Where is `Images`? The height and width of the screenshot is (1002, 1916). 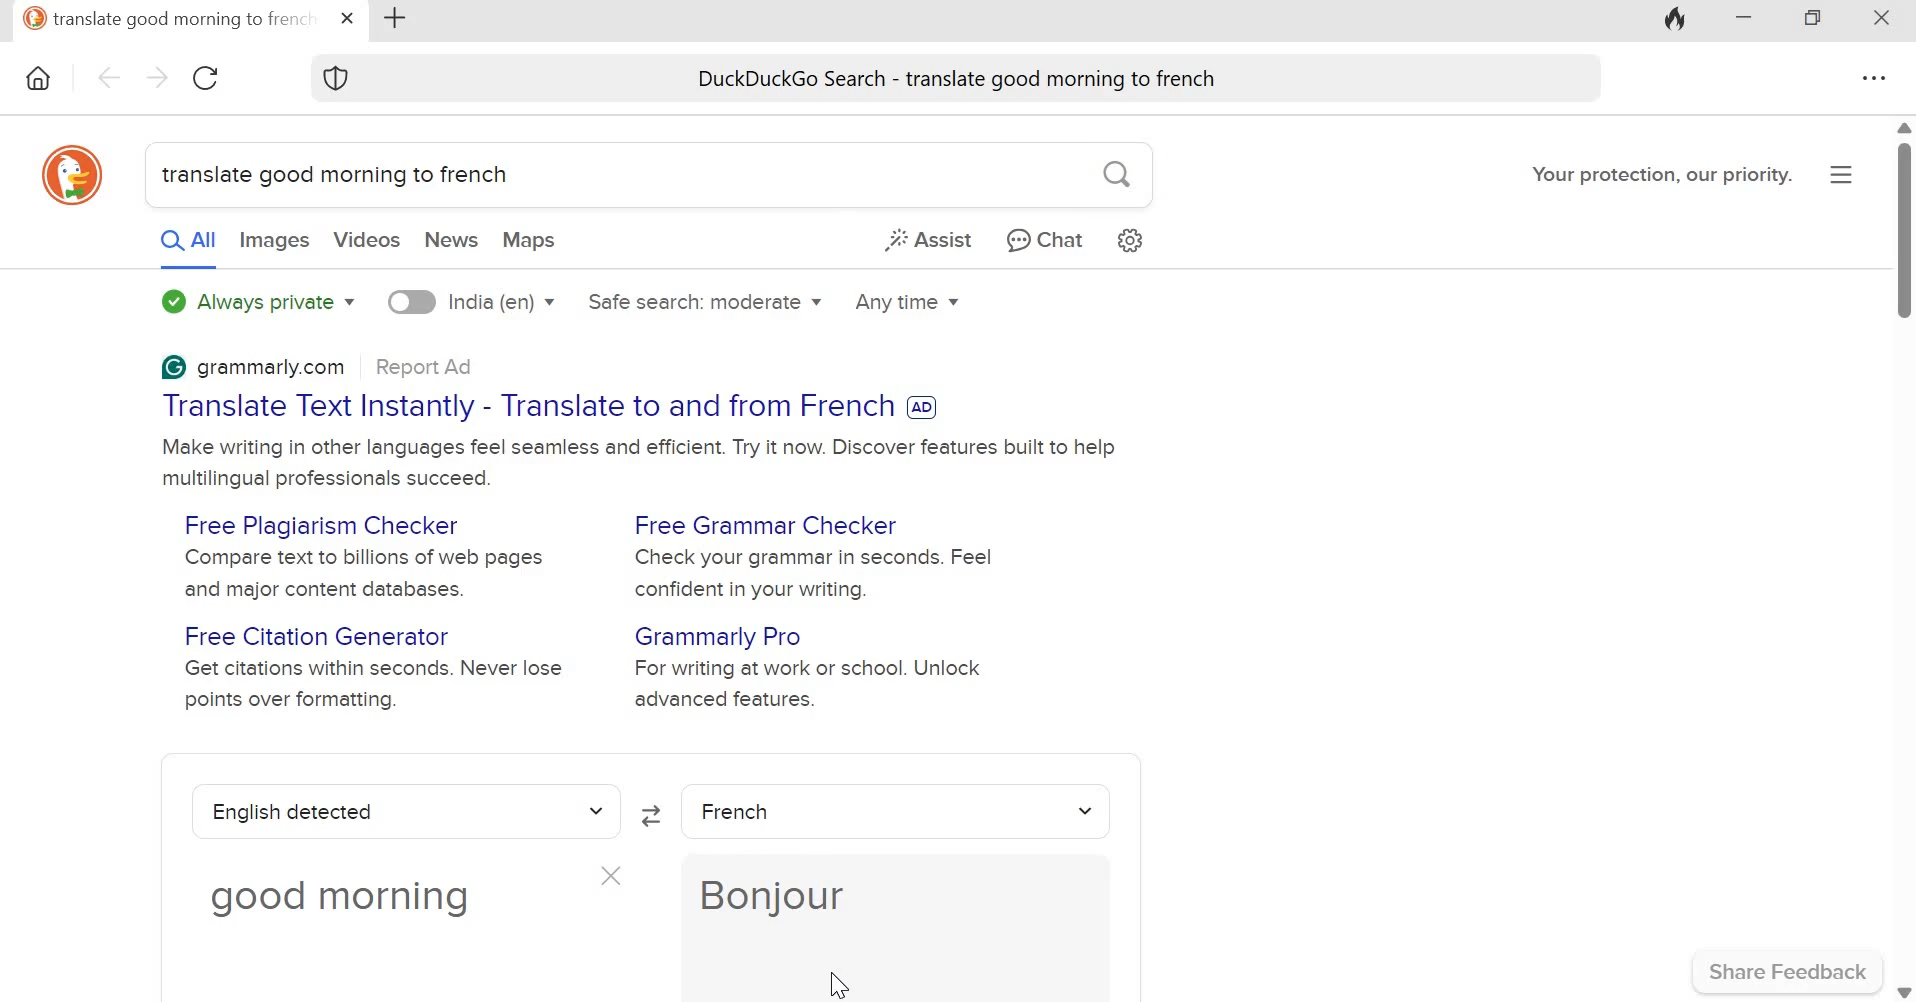 Images is located at coordinates (276, 243).